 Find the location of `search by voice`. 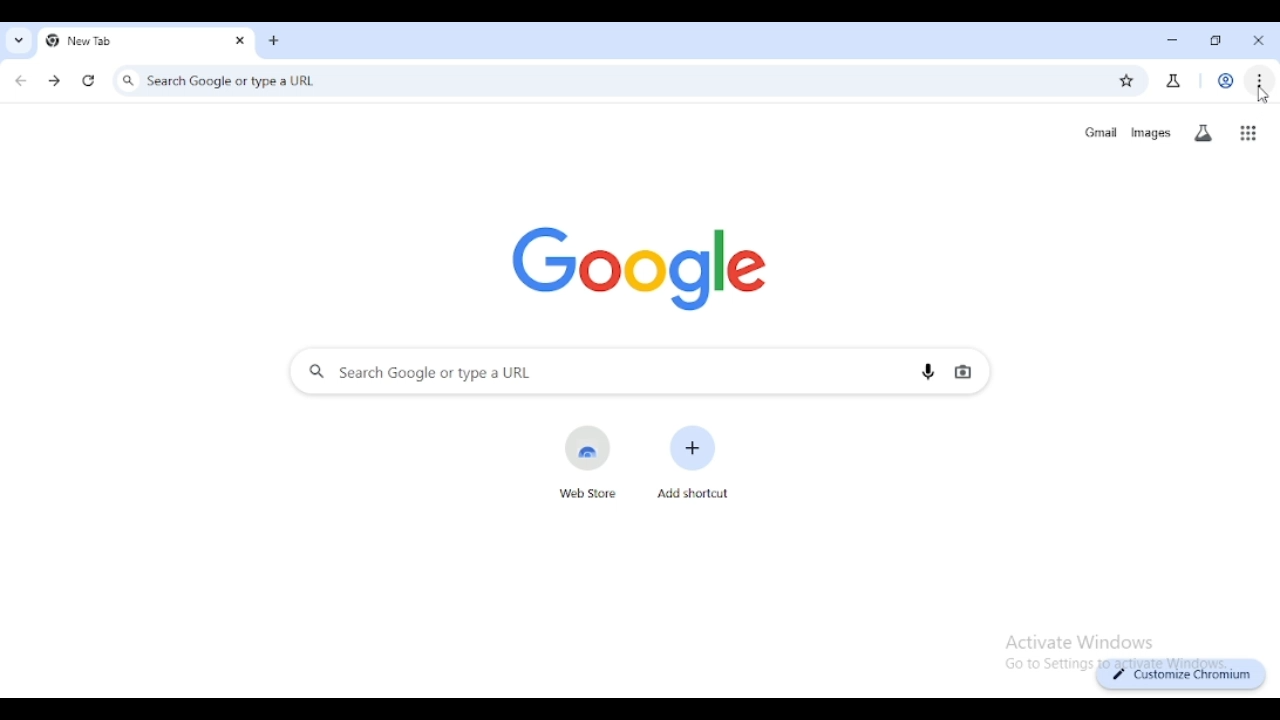

search by voice is located at coordinates (928, 371).